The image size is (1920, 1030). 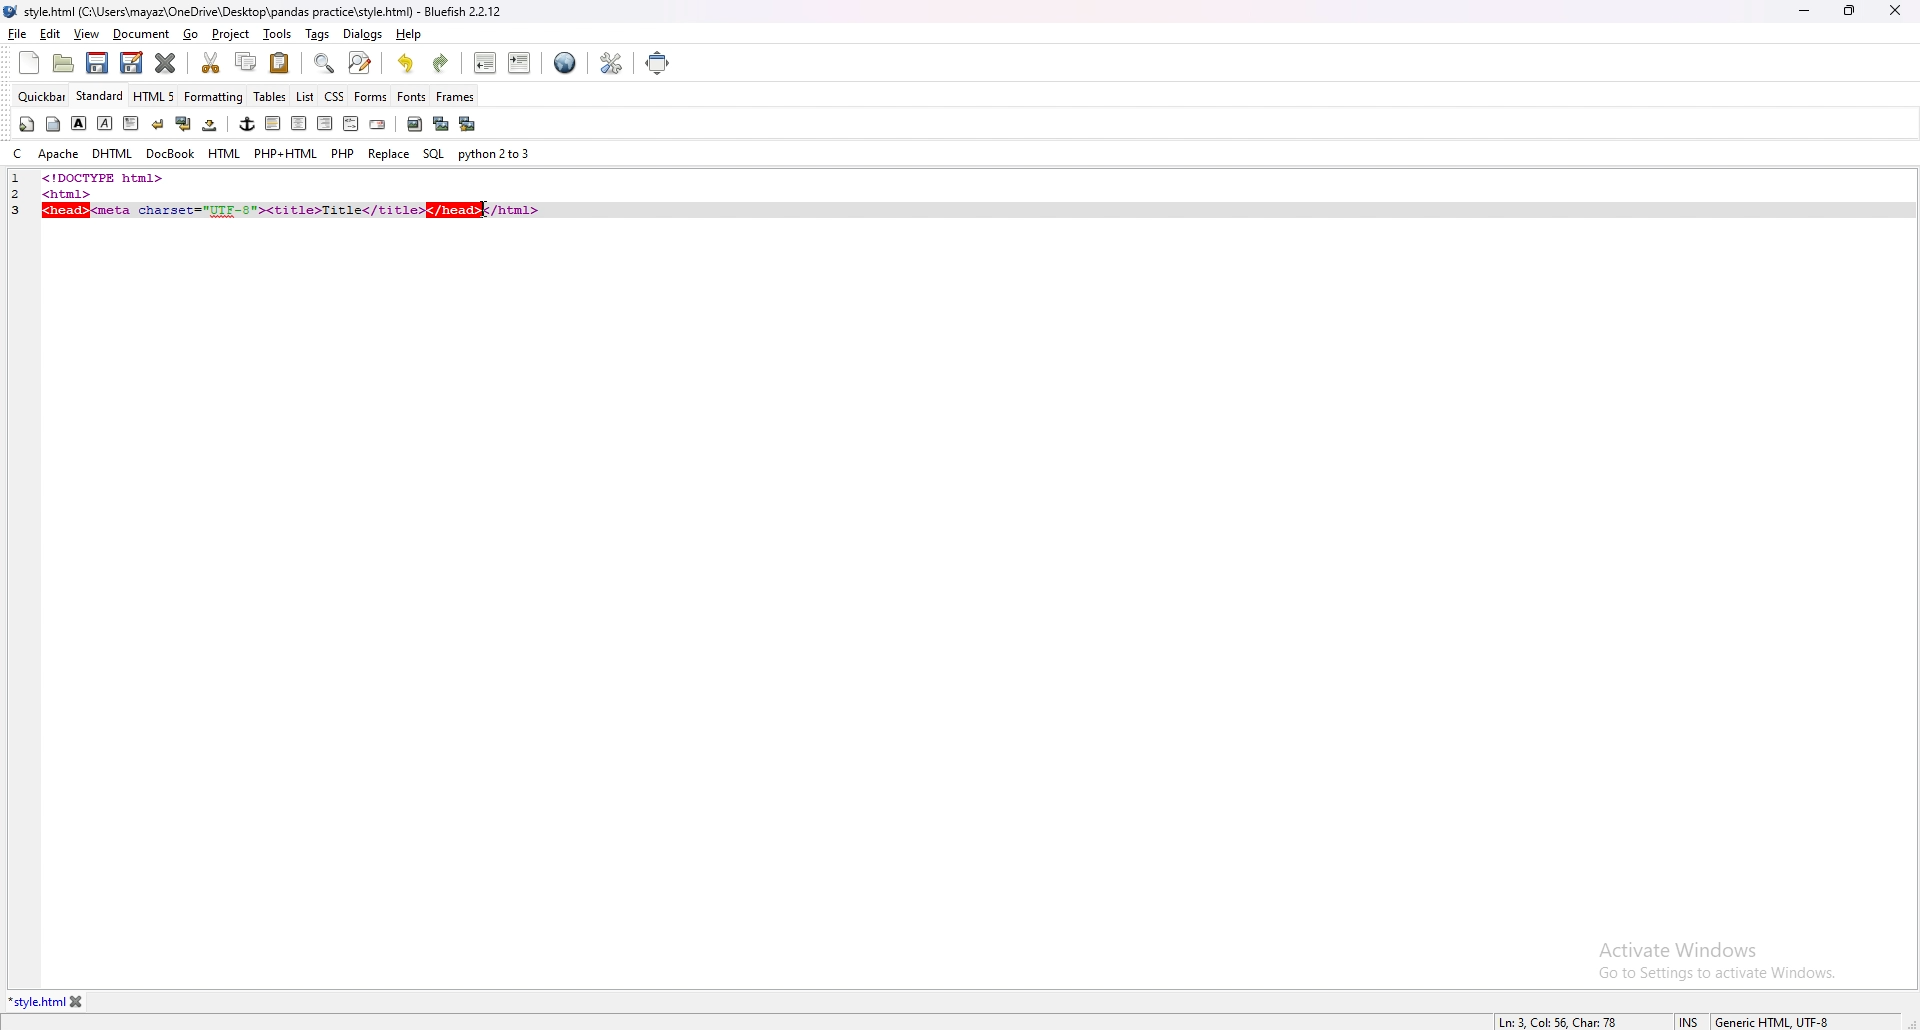 I want to click on view, so click(x=86, y=34).